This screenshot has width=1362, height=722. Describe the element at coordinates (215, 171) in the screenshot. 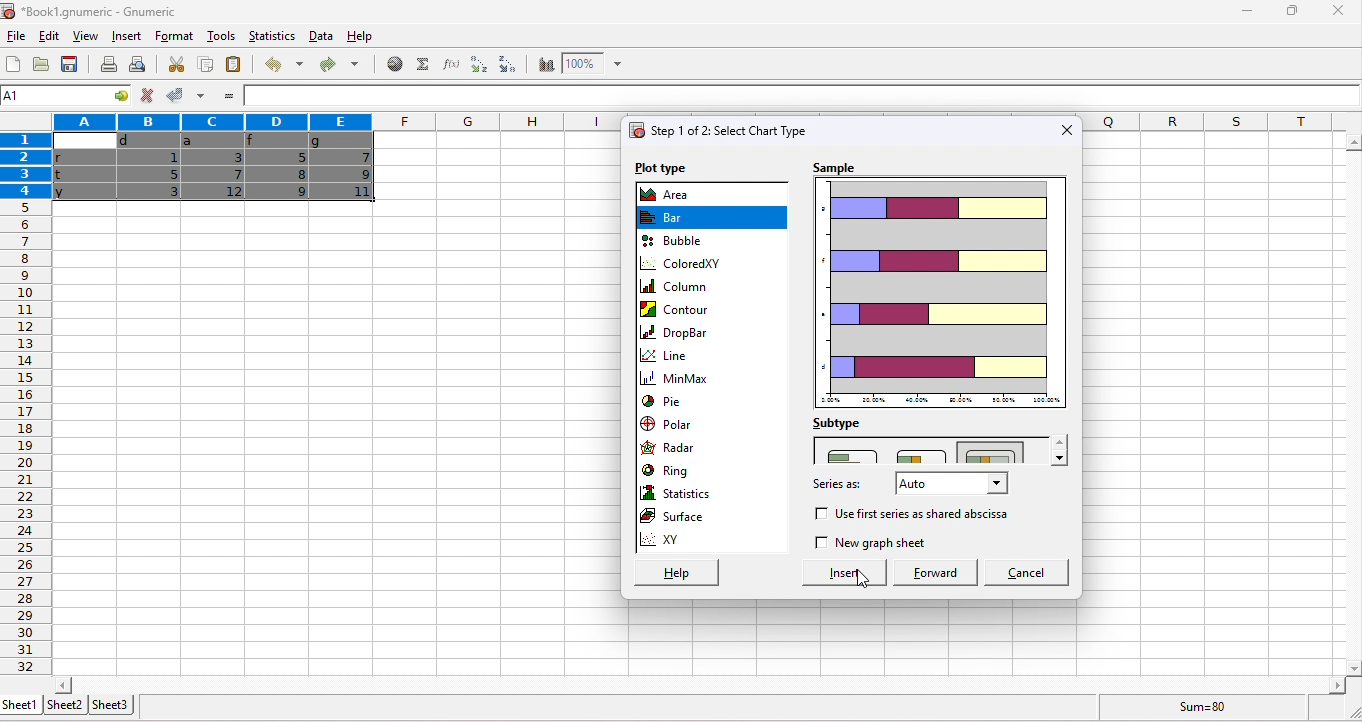

I see `cells dragged` at that location.